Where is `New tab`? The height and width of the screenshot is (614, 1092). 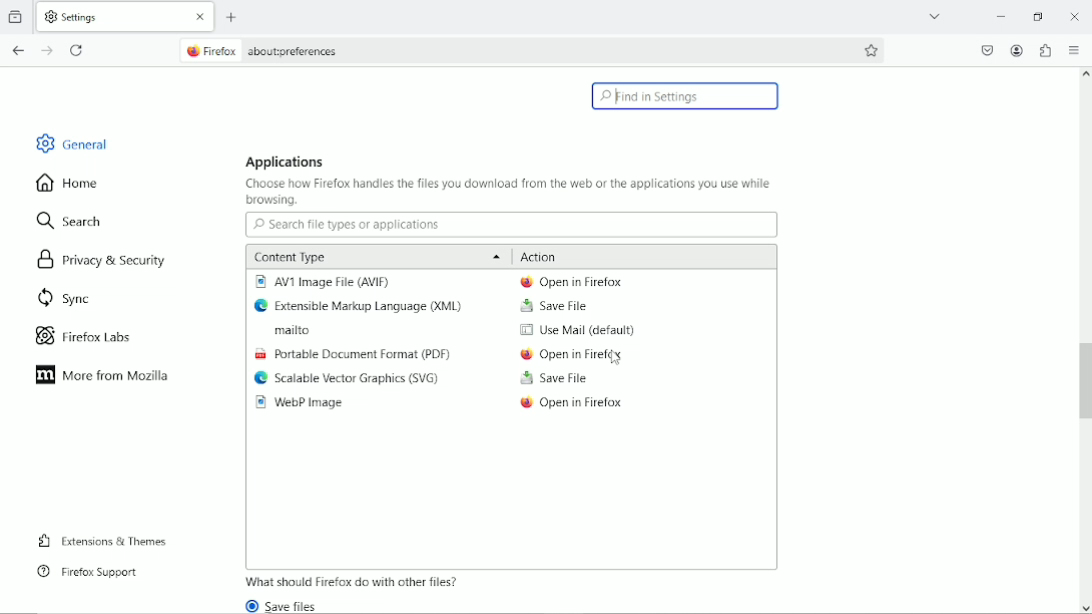 New tab is located at coordinates (233, 18).